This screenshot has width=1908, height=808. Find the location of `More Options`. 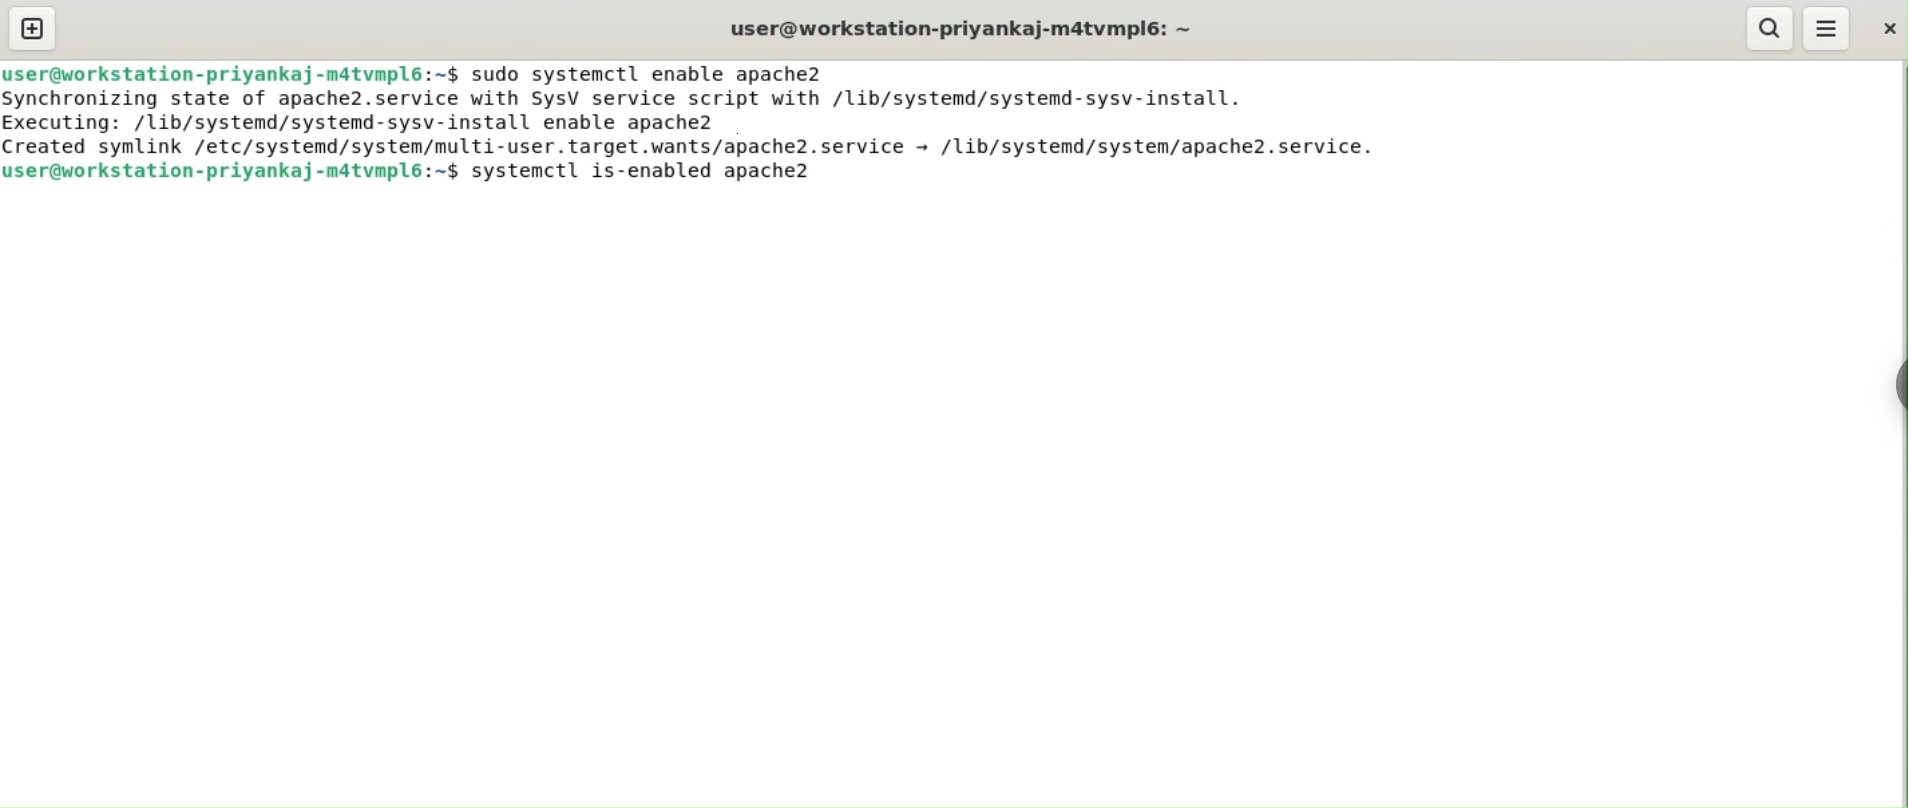

More Options is located at coordinates (1826, 26).